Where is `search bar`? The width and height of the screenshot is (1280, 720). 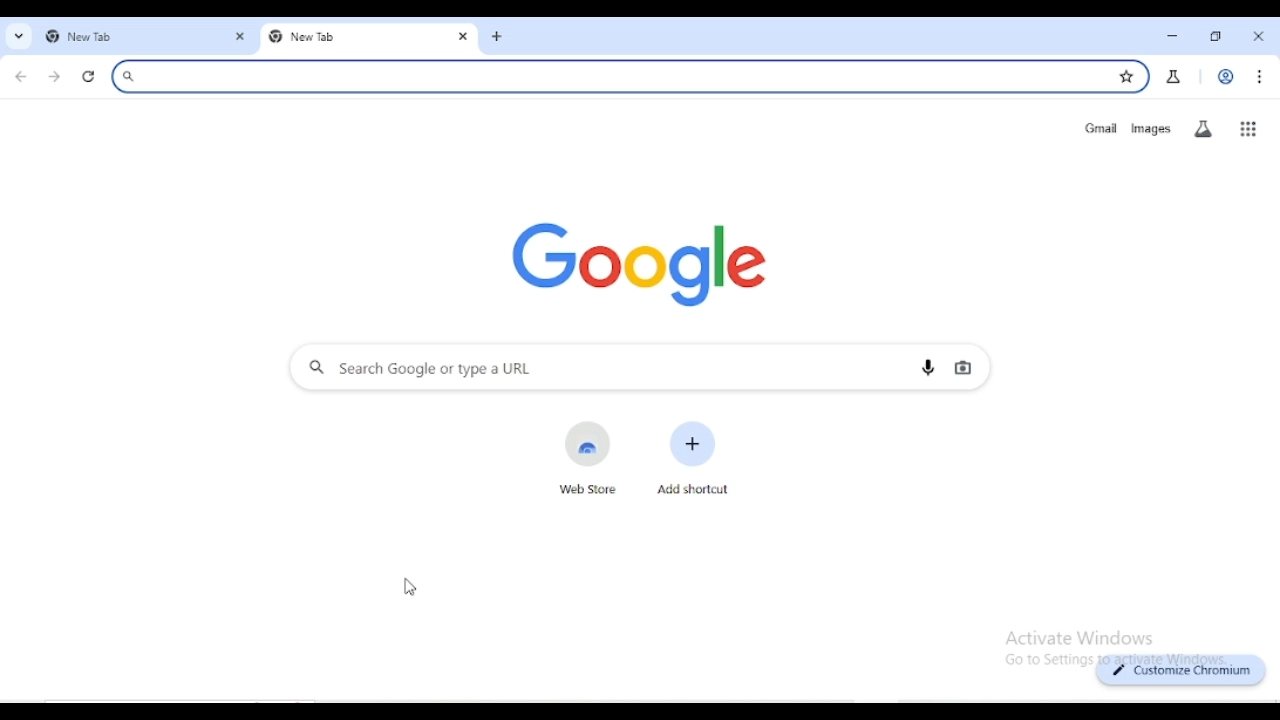
search bar is located at coordinates (604, 76).